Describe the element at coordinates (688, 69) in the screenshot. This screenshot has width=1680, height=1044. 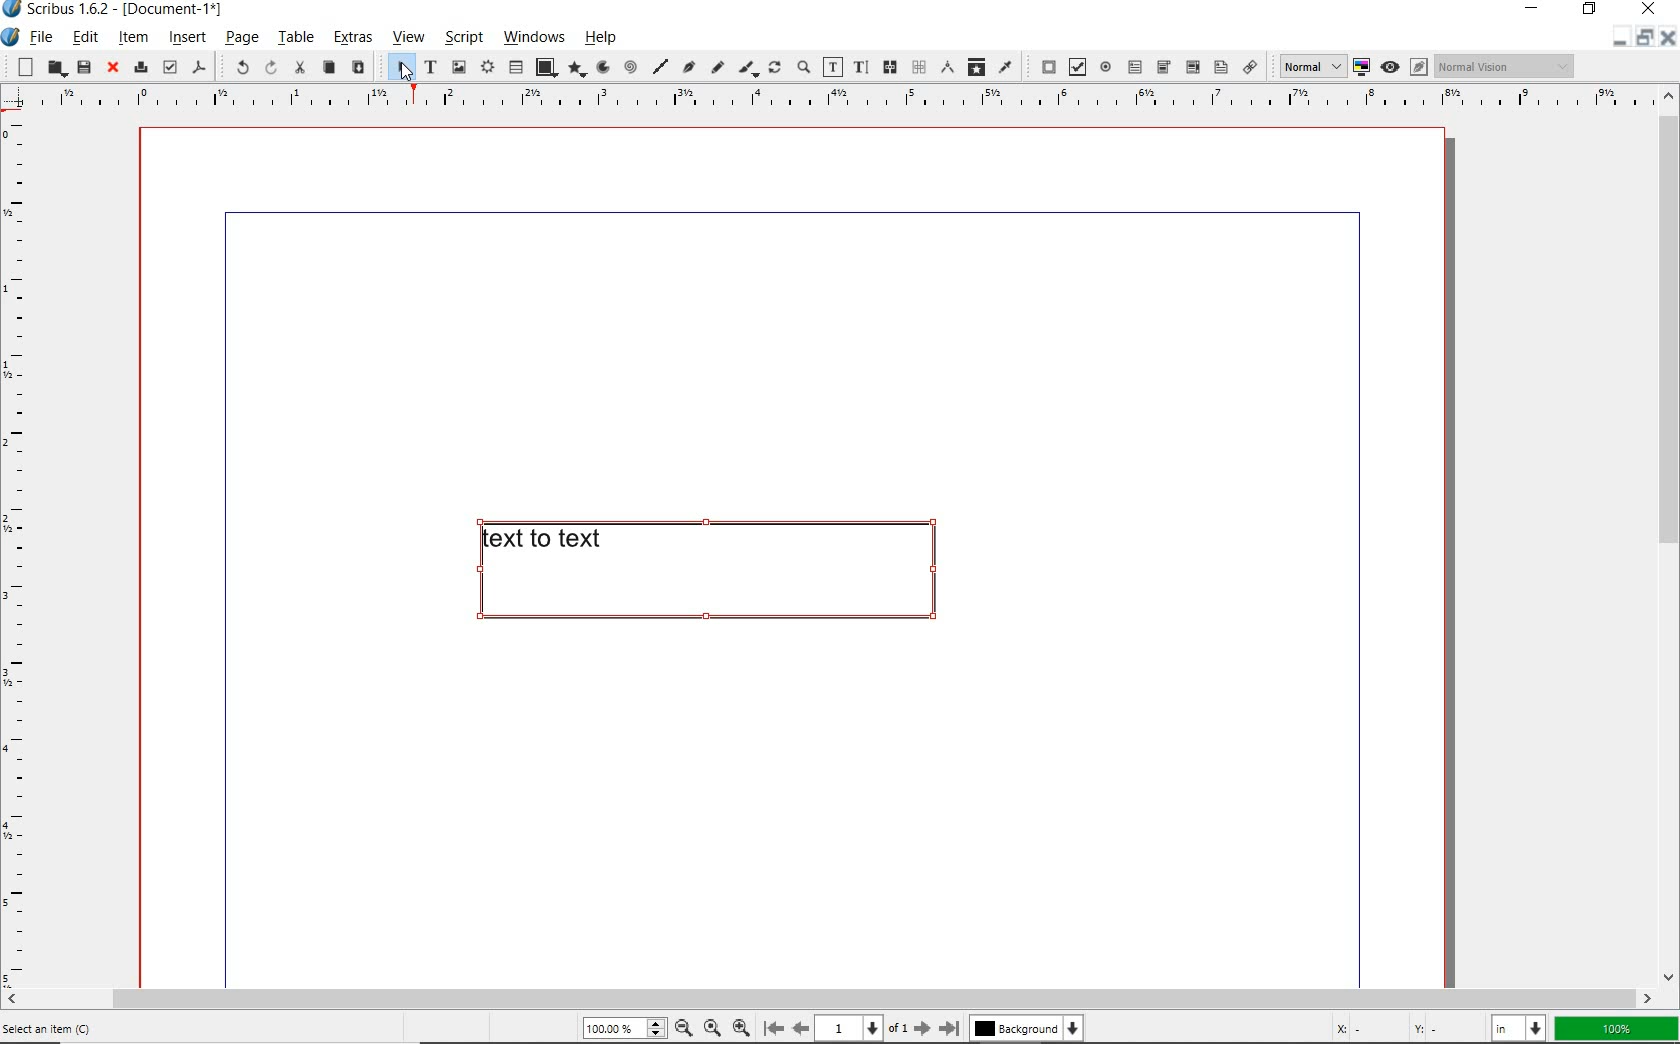
I see `Bezier curve` at that location.